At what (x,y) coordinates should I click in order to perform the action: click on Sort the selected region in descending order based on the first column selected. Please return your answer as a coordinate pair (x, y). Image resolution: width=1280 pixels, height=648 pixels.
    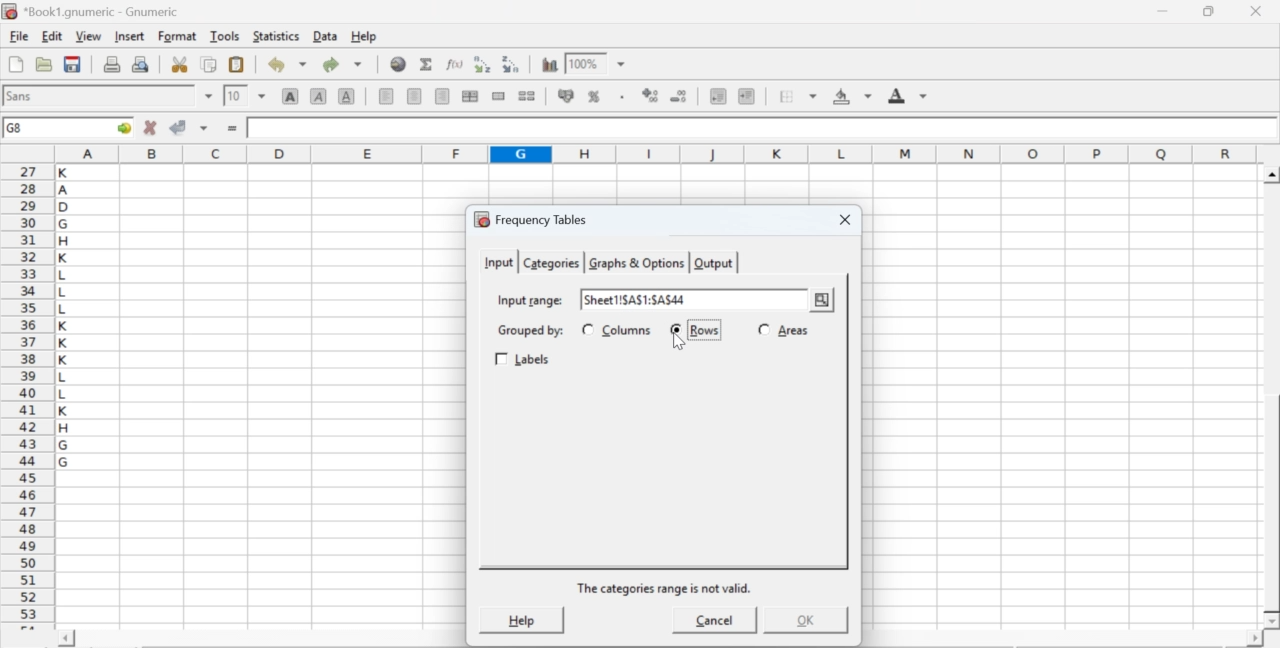
    Looking at the image, I should click on (512, 62).